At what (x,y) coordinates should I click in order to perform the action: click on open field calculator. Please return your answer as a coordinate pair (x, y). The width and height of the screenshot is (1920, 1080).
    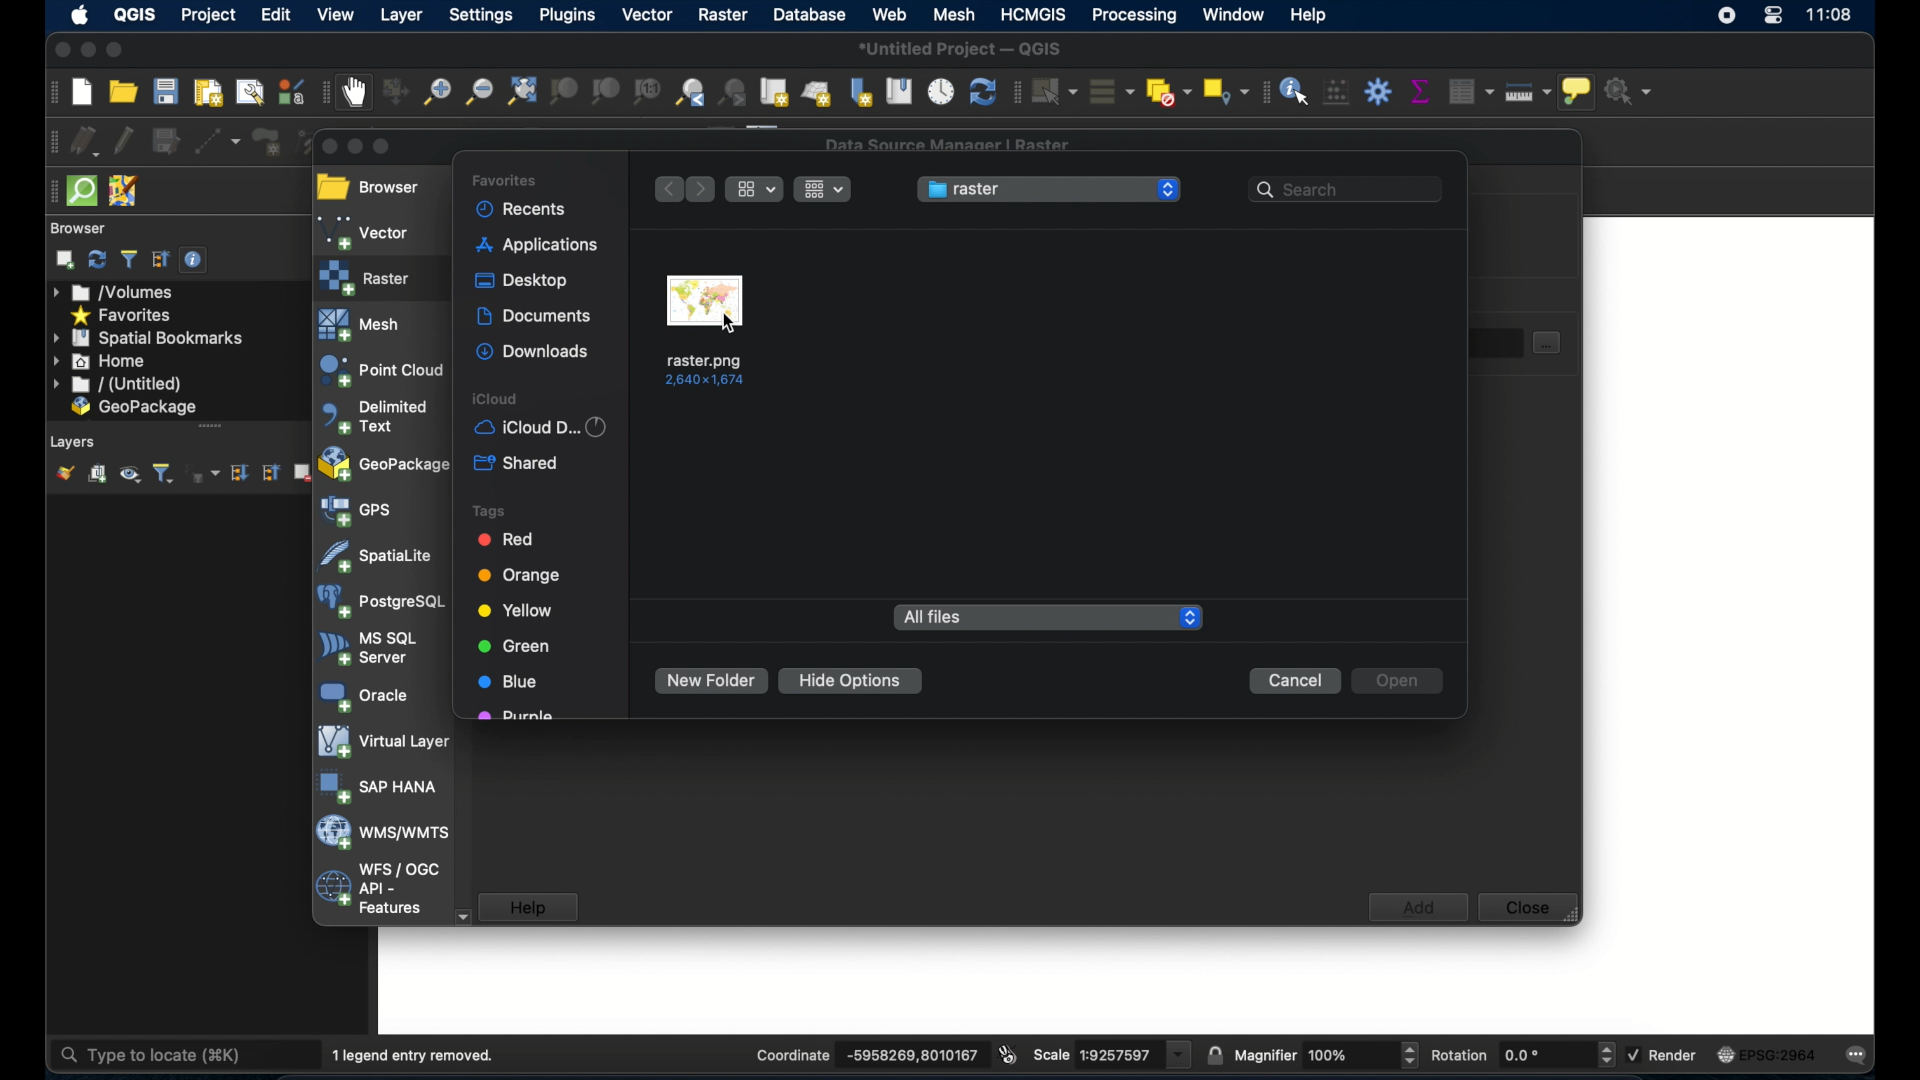
    Looking at the image, I should click on (1336, 91).